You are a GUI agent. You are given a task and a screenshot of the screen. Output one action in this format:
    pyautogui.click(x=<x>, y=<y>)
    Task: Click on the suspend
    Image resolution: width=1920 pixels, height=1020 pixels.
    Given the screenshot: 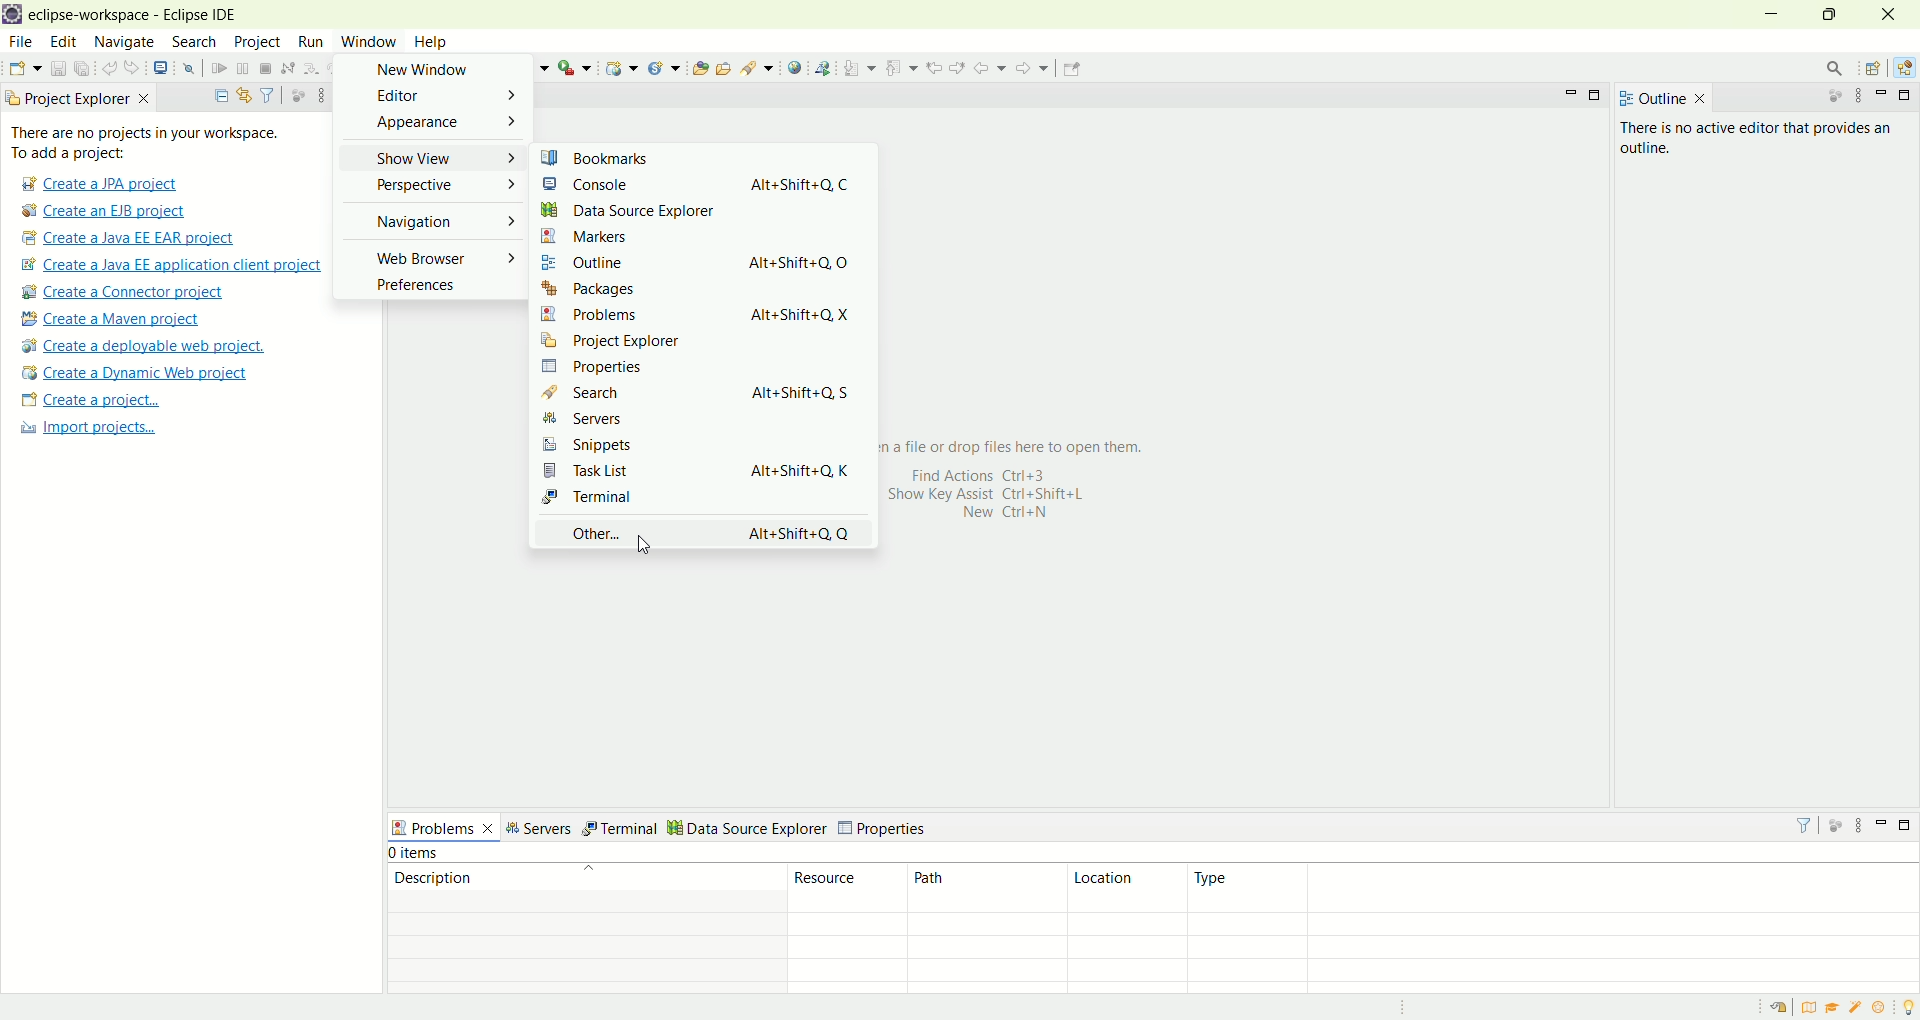 What is the action you would take?
    pyautogui.click(x=244, y=67)
    